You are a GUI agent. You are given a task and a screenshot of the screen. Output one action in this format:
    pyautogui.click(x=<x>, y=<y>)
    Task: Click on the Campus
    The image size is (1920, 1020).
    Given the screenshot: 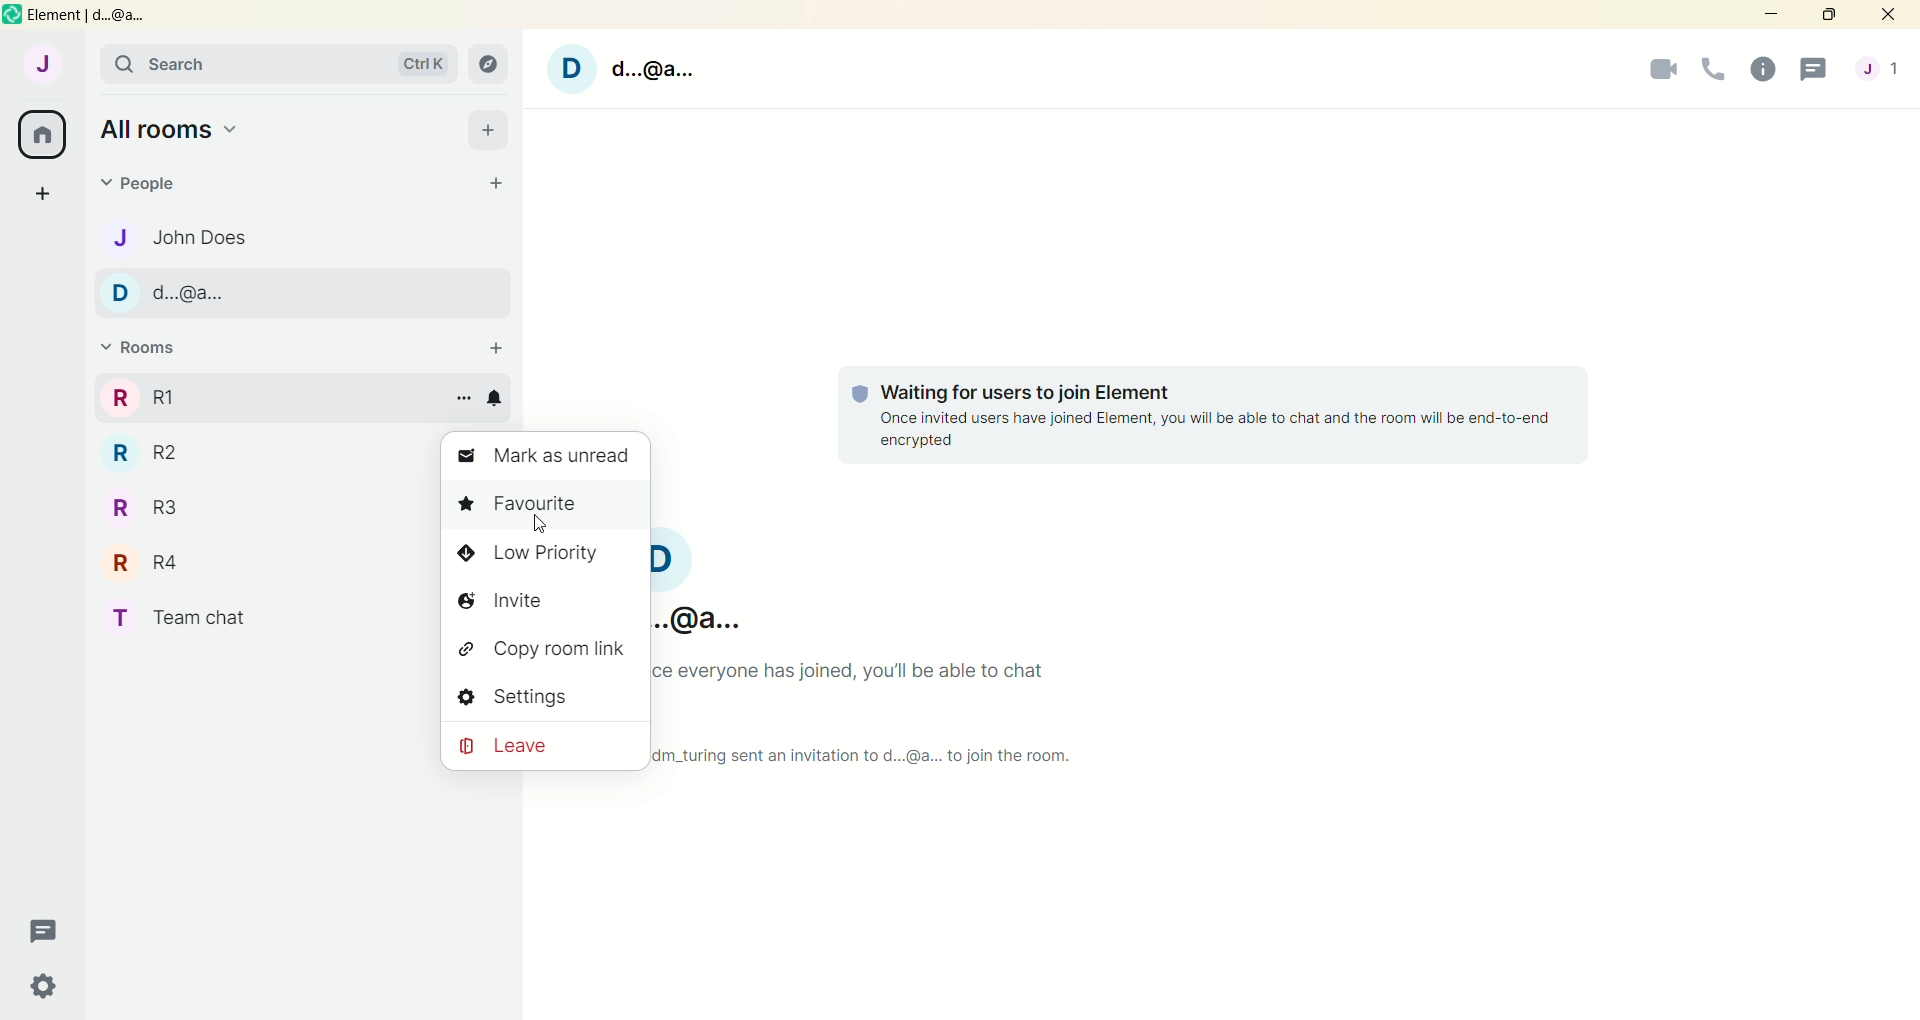 What is the action you would take?
    pyautogui.click(x=492, y=64)
    